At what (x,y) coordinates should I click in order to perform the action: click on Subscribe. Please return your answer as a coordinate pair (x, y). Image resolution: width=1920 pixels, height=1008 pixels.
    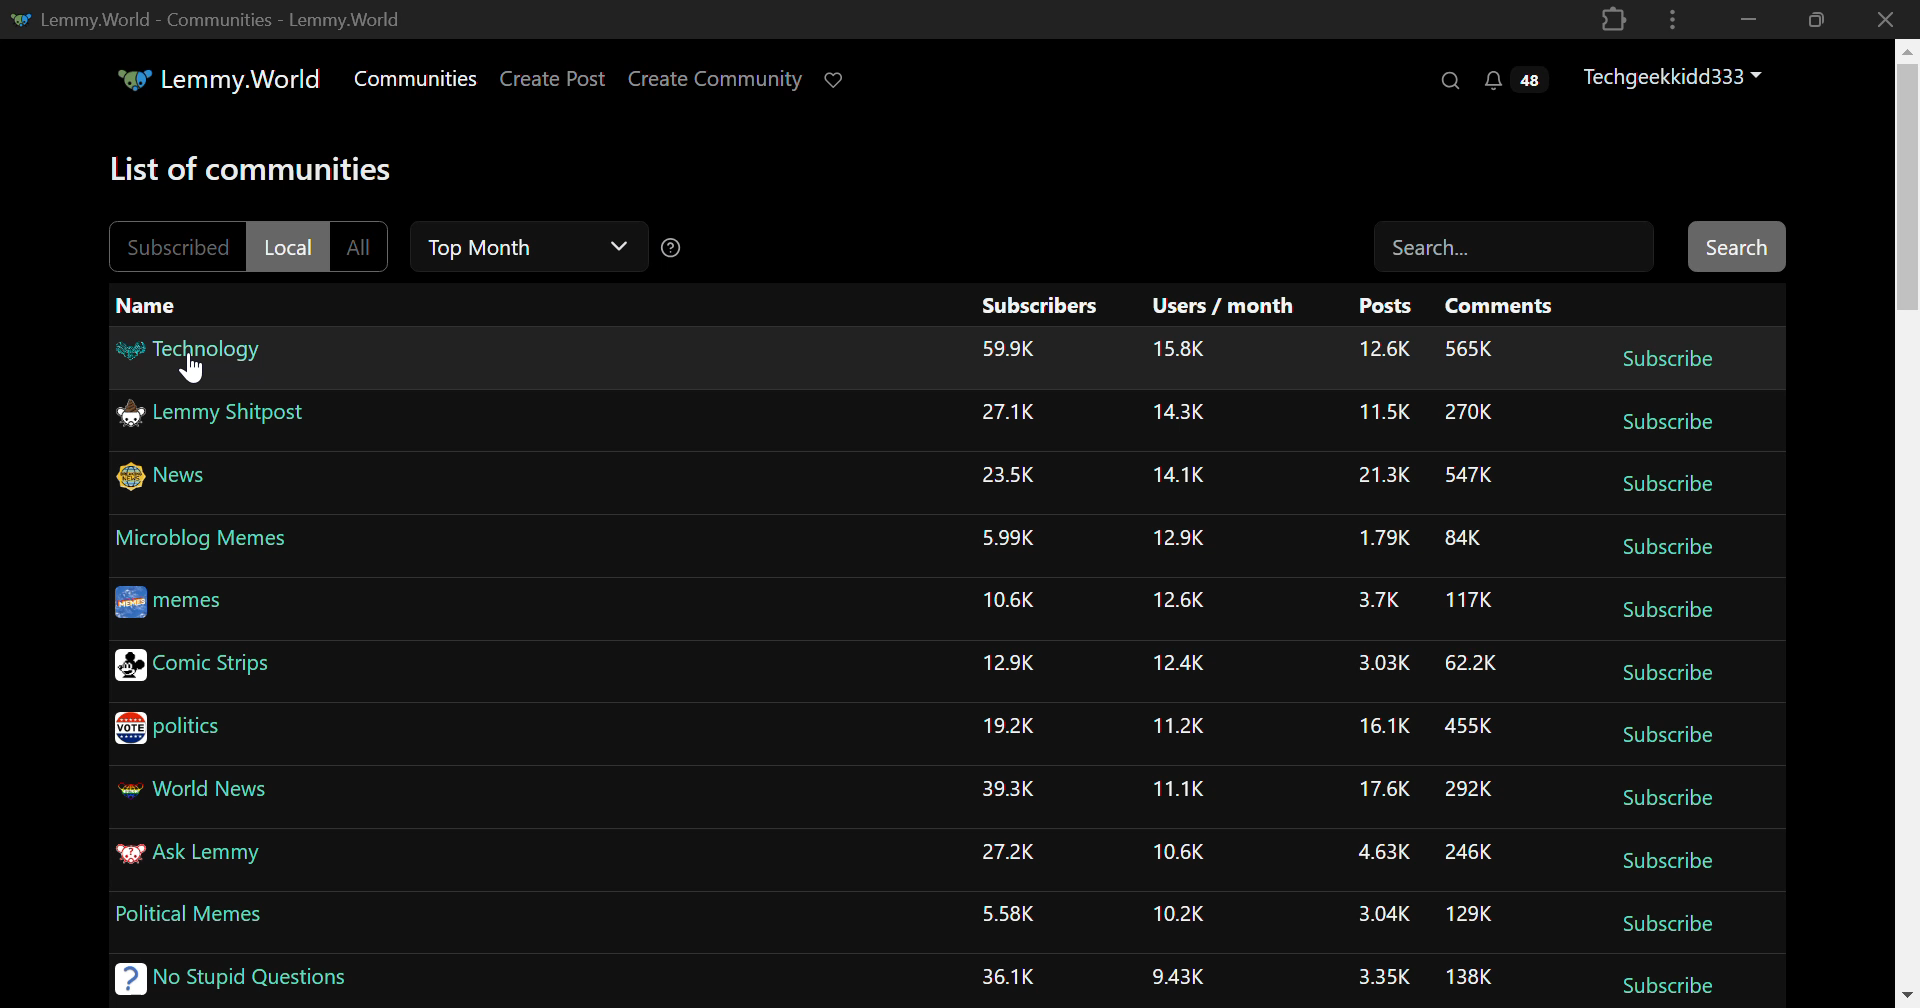
    Looking at the image, I should click on (1669, 425).